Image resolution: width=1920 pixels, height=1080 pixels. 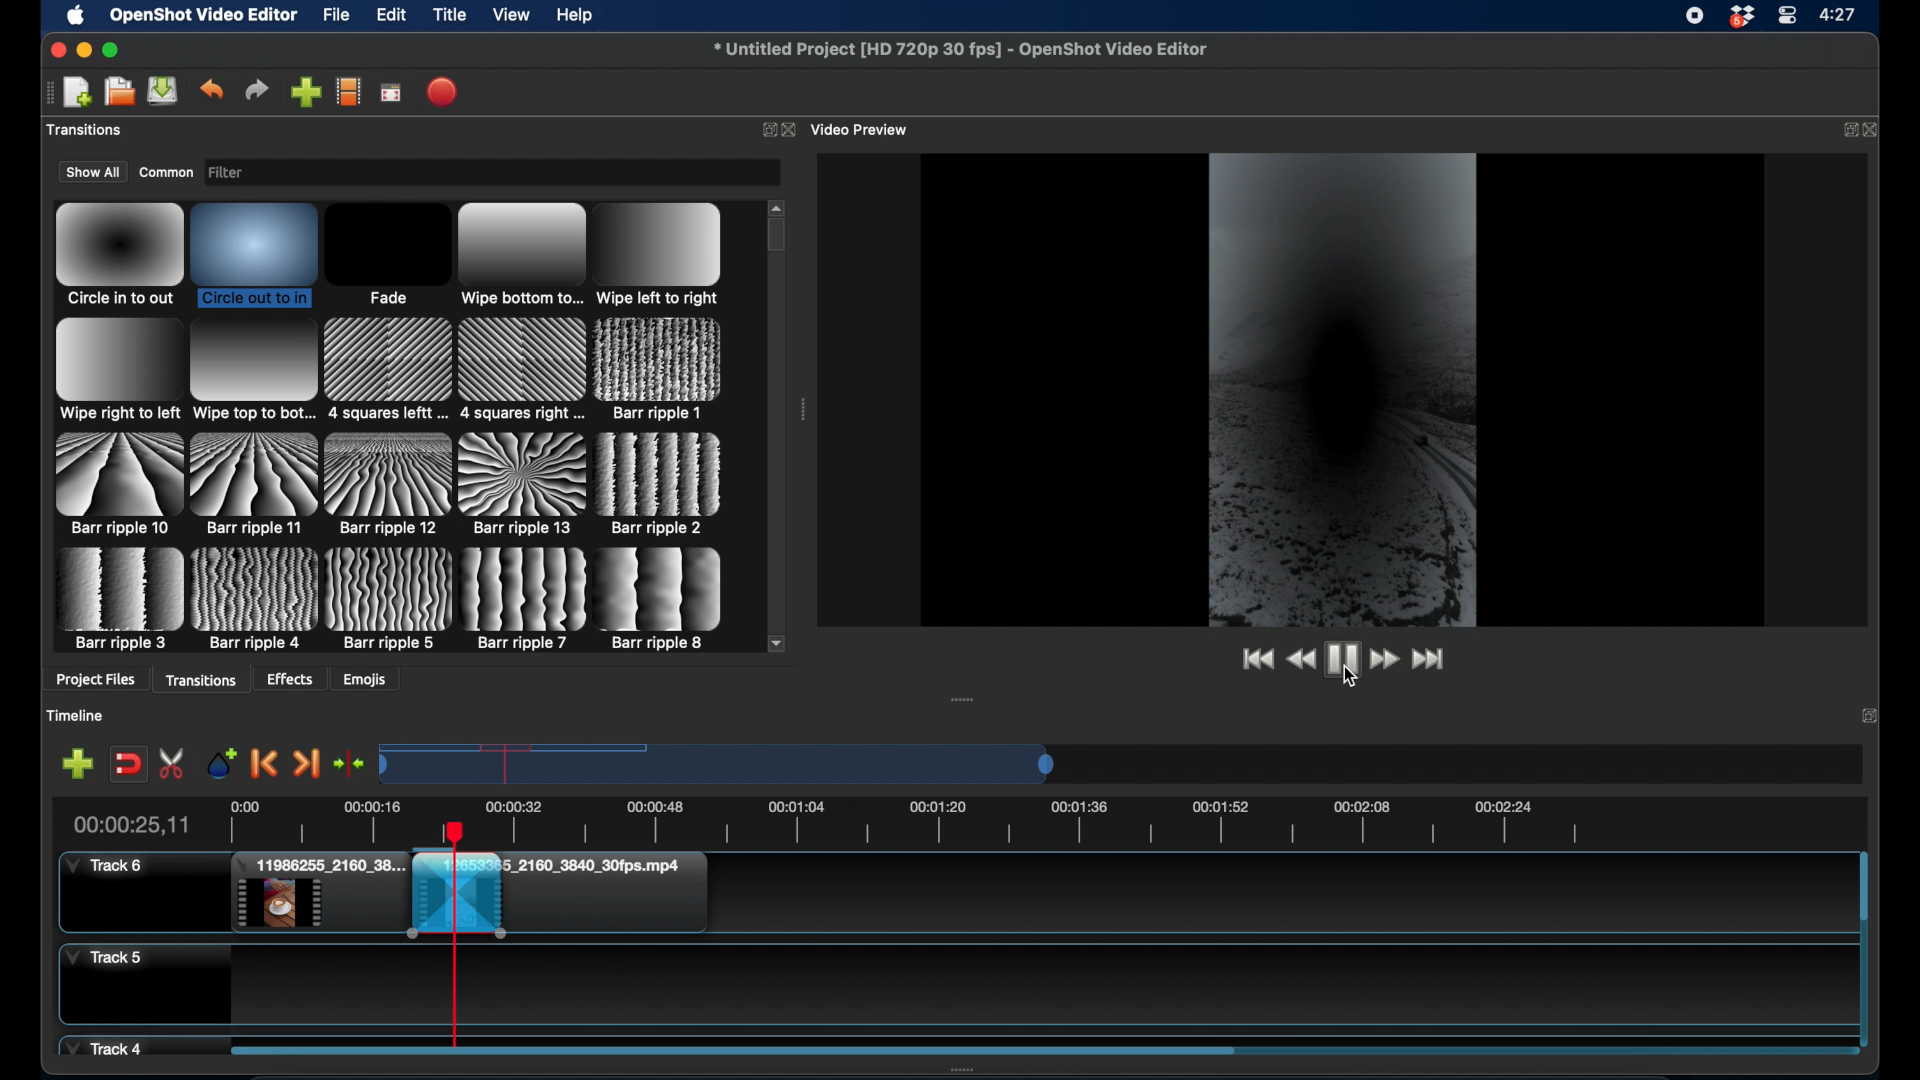 I want to click on transition, so click(x=521, y=369).